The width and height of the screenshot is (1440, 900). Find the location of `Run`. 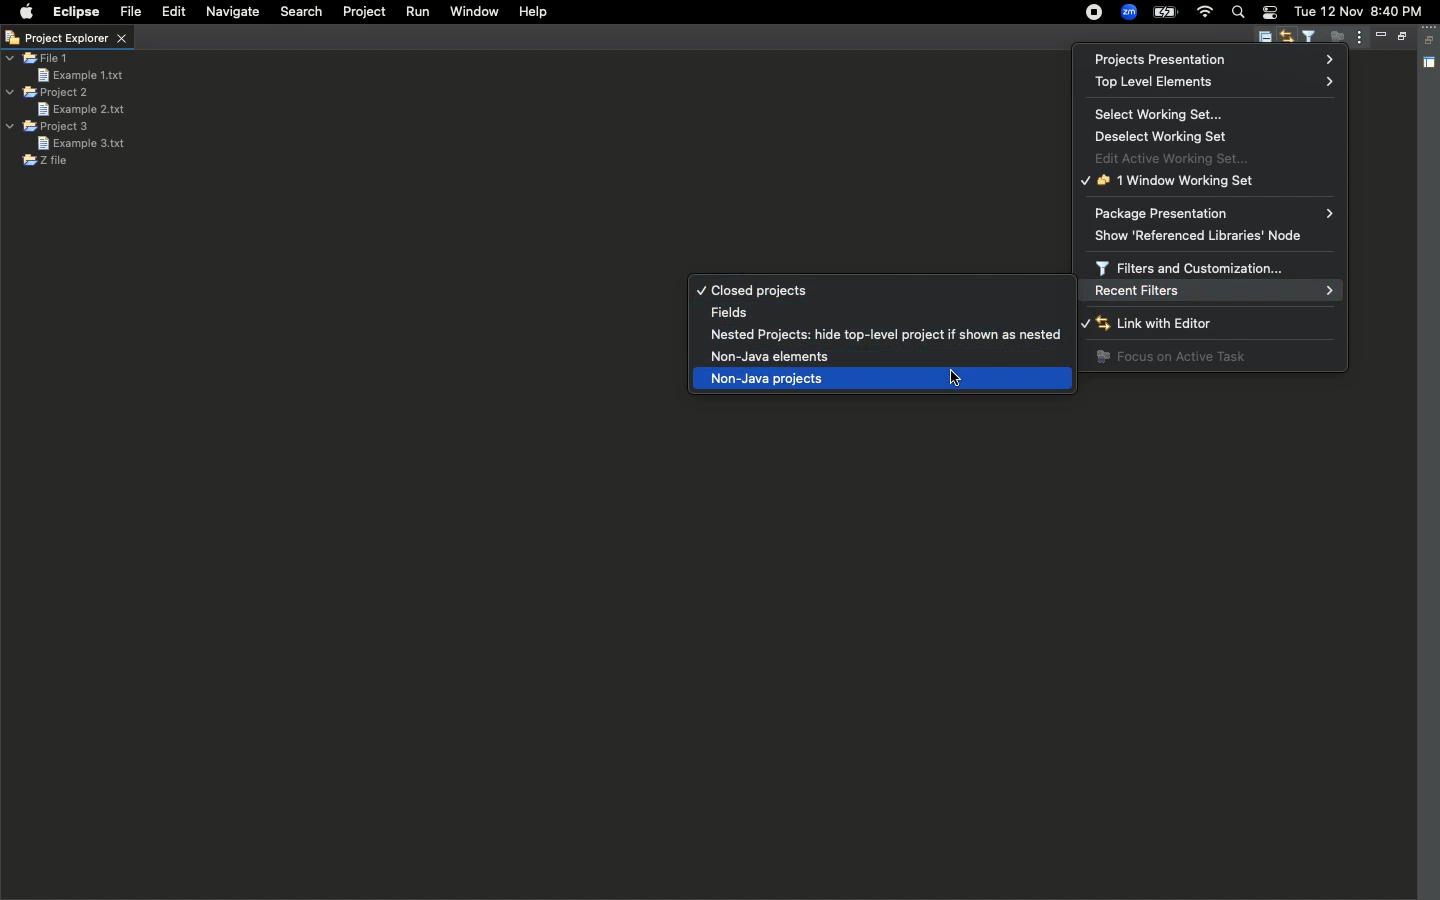

Run is located at coordinates (417, 12).